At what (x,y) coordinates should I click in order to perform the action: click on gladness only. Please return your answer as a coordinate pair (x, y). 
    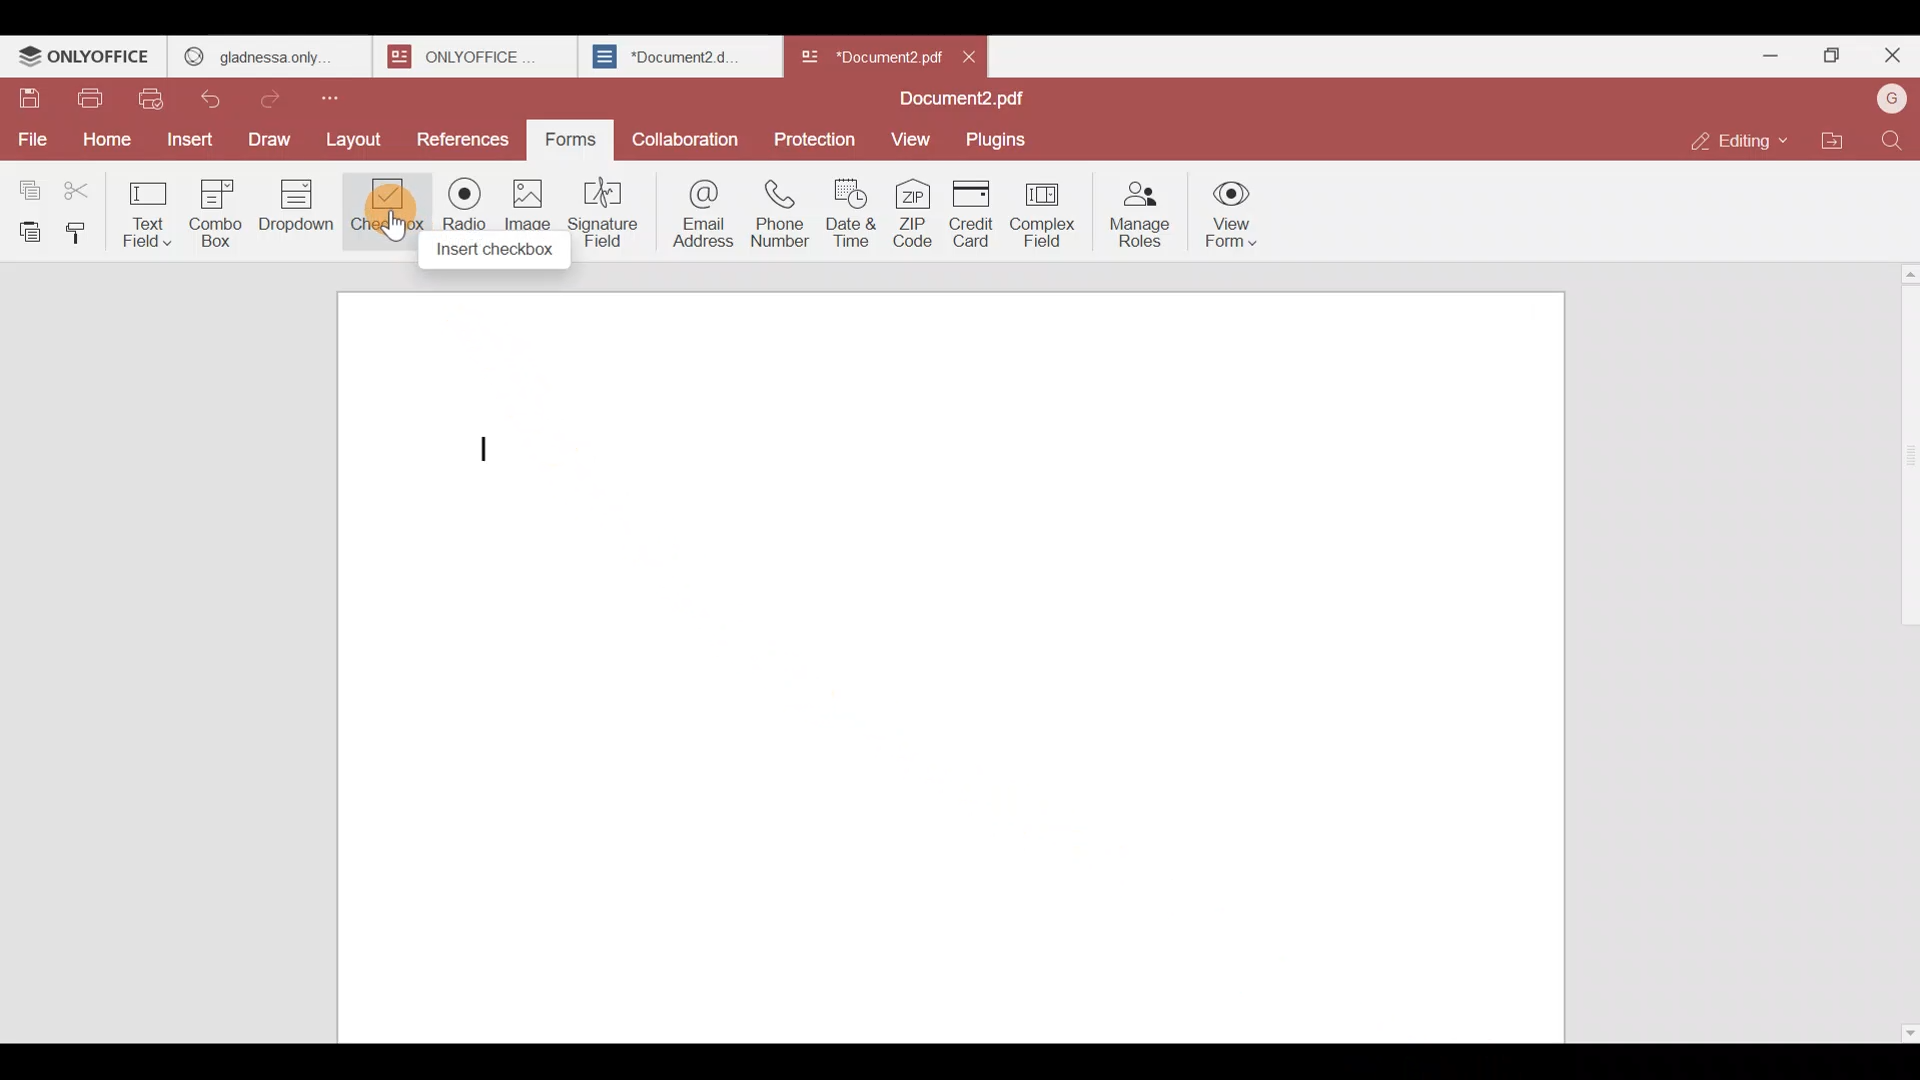
    Looking at the image, I should click on (268, 52).